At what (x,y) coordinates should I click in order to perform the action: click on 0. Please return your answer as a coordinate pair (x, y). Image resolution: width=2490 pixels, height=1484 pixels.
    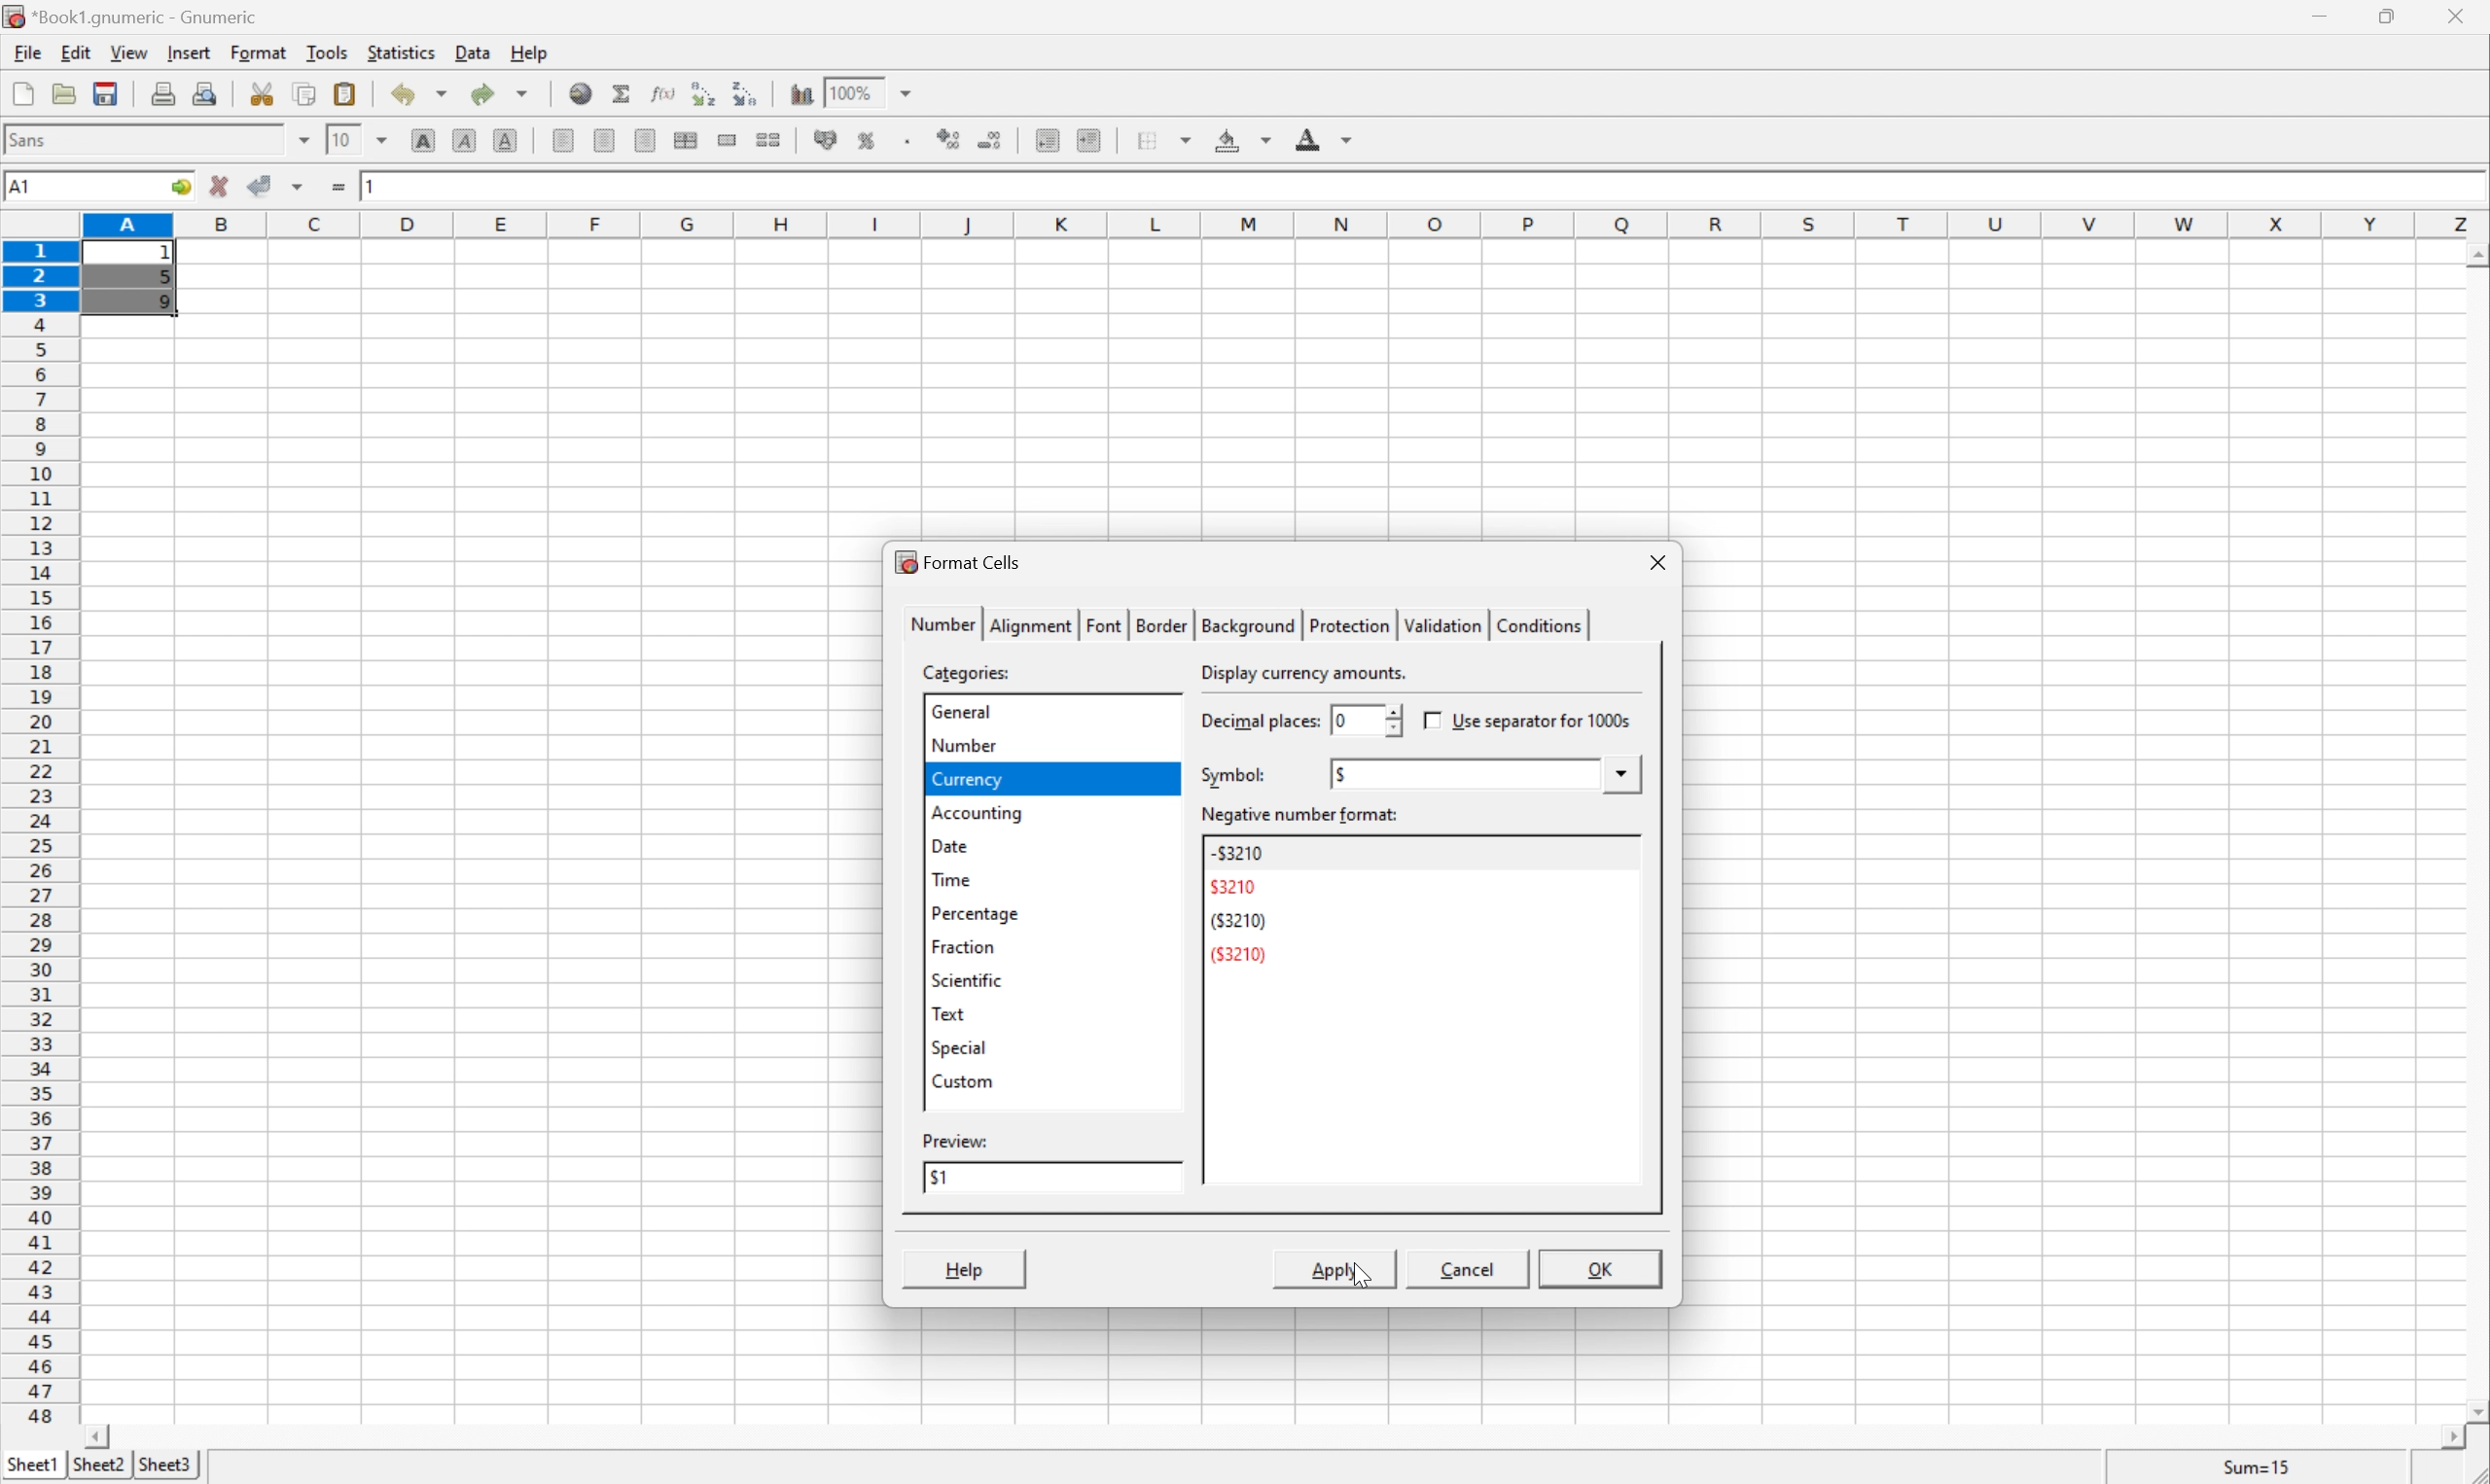
    Looking at the image, I should click on (1335, 720).